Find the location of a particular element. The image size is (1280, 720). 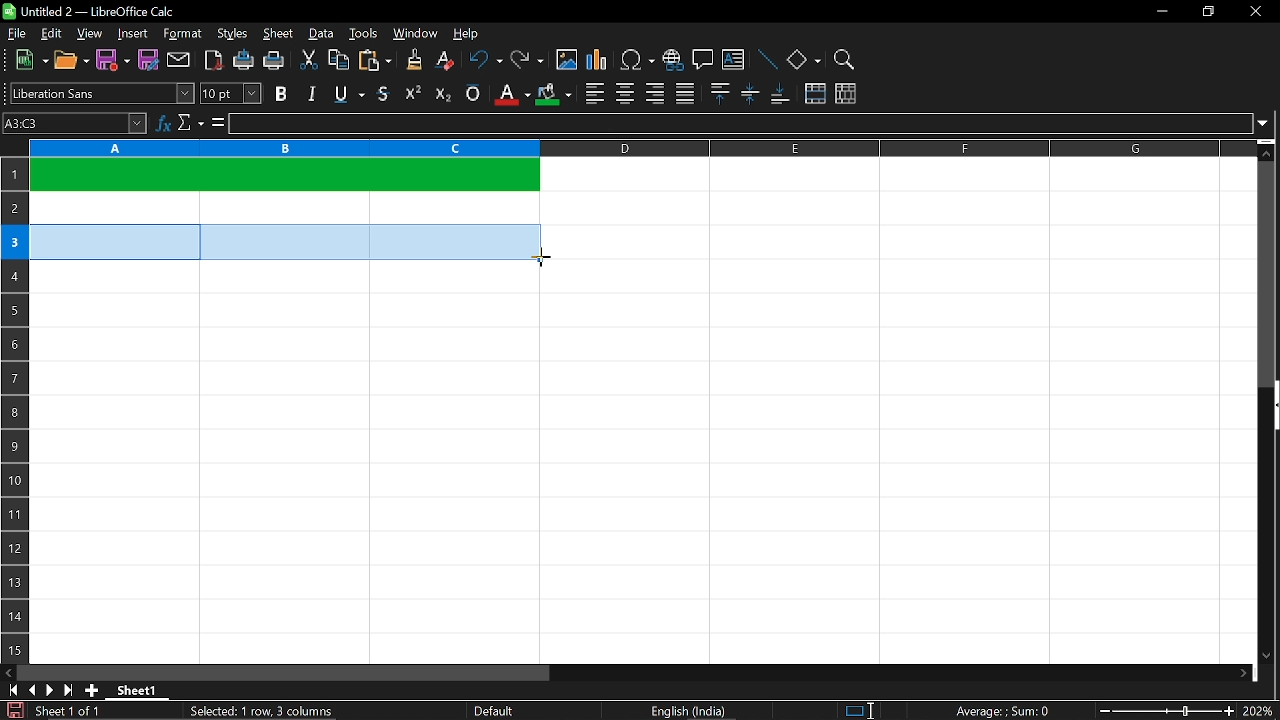

eraser is located at coordinates (442, 61).